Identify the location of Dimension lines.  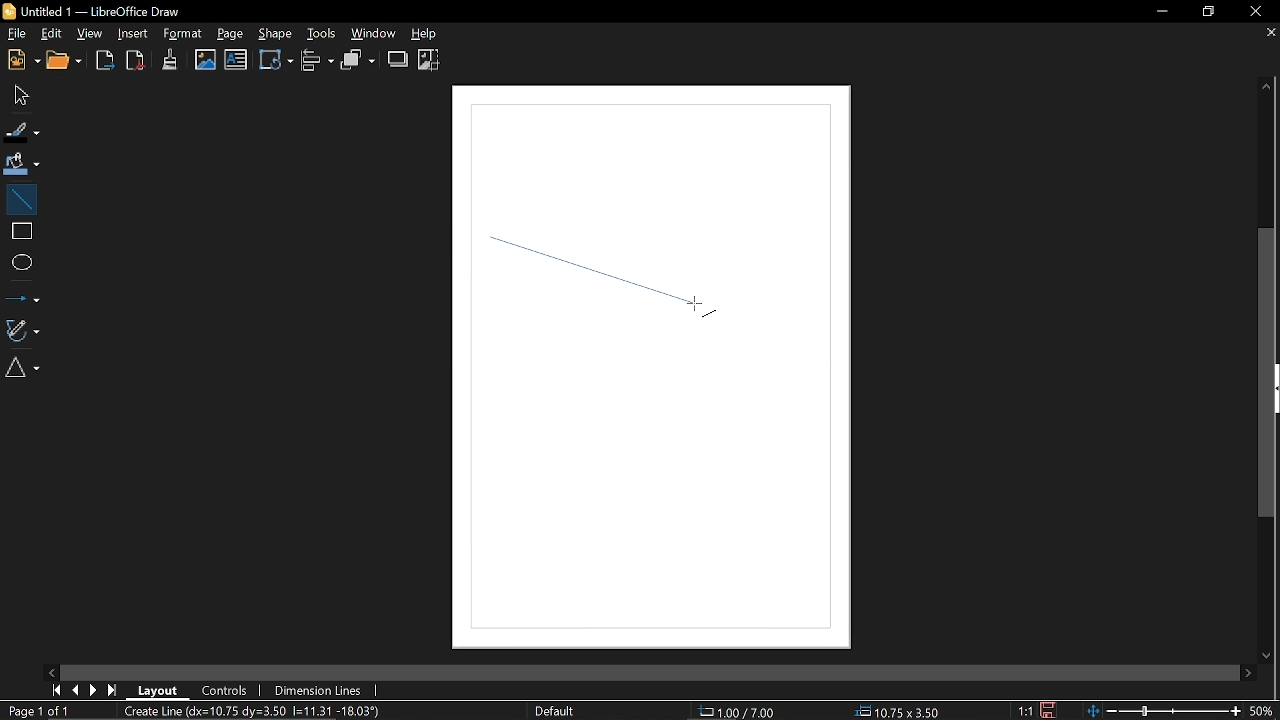
(322, 689).